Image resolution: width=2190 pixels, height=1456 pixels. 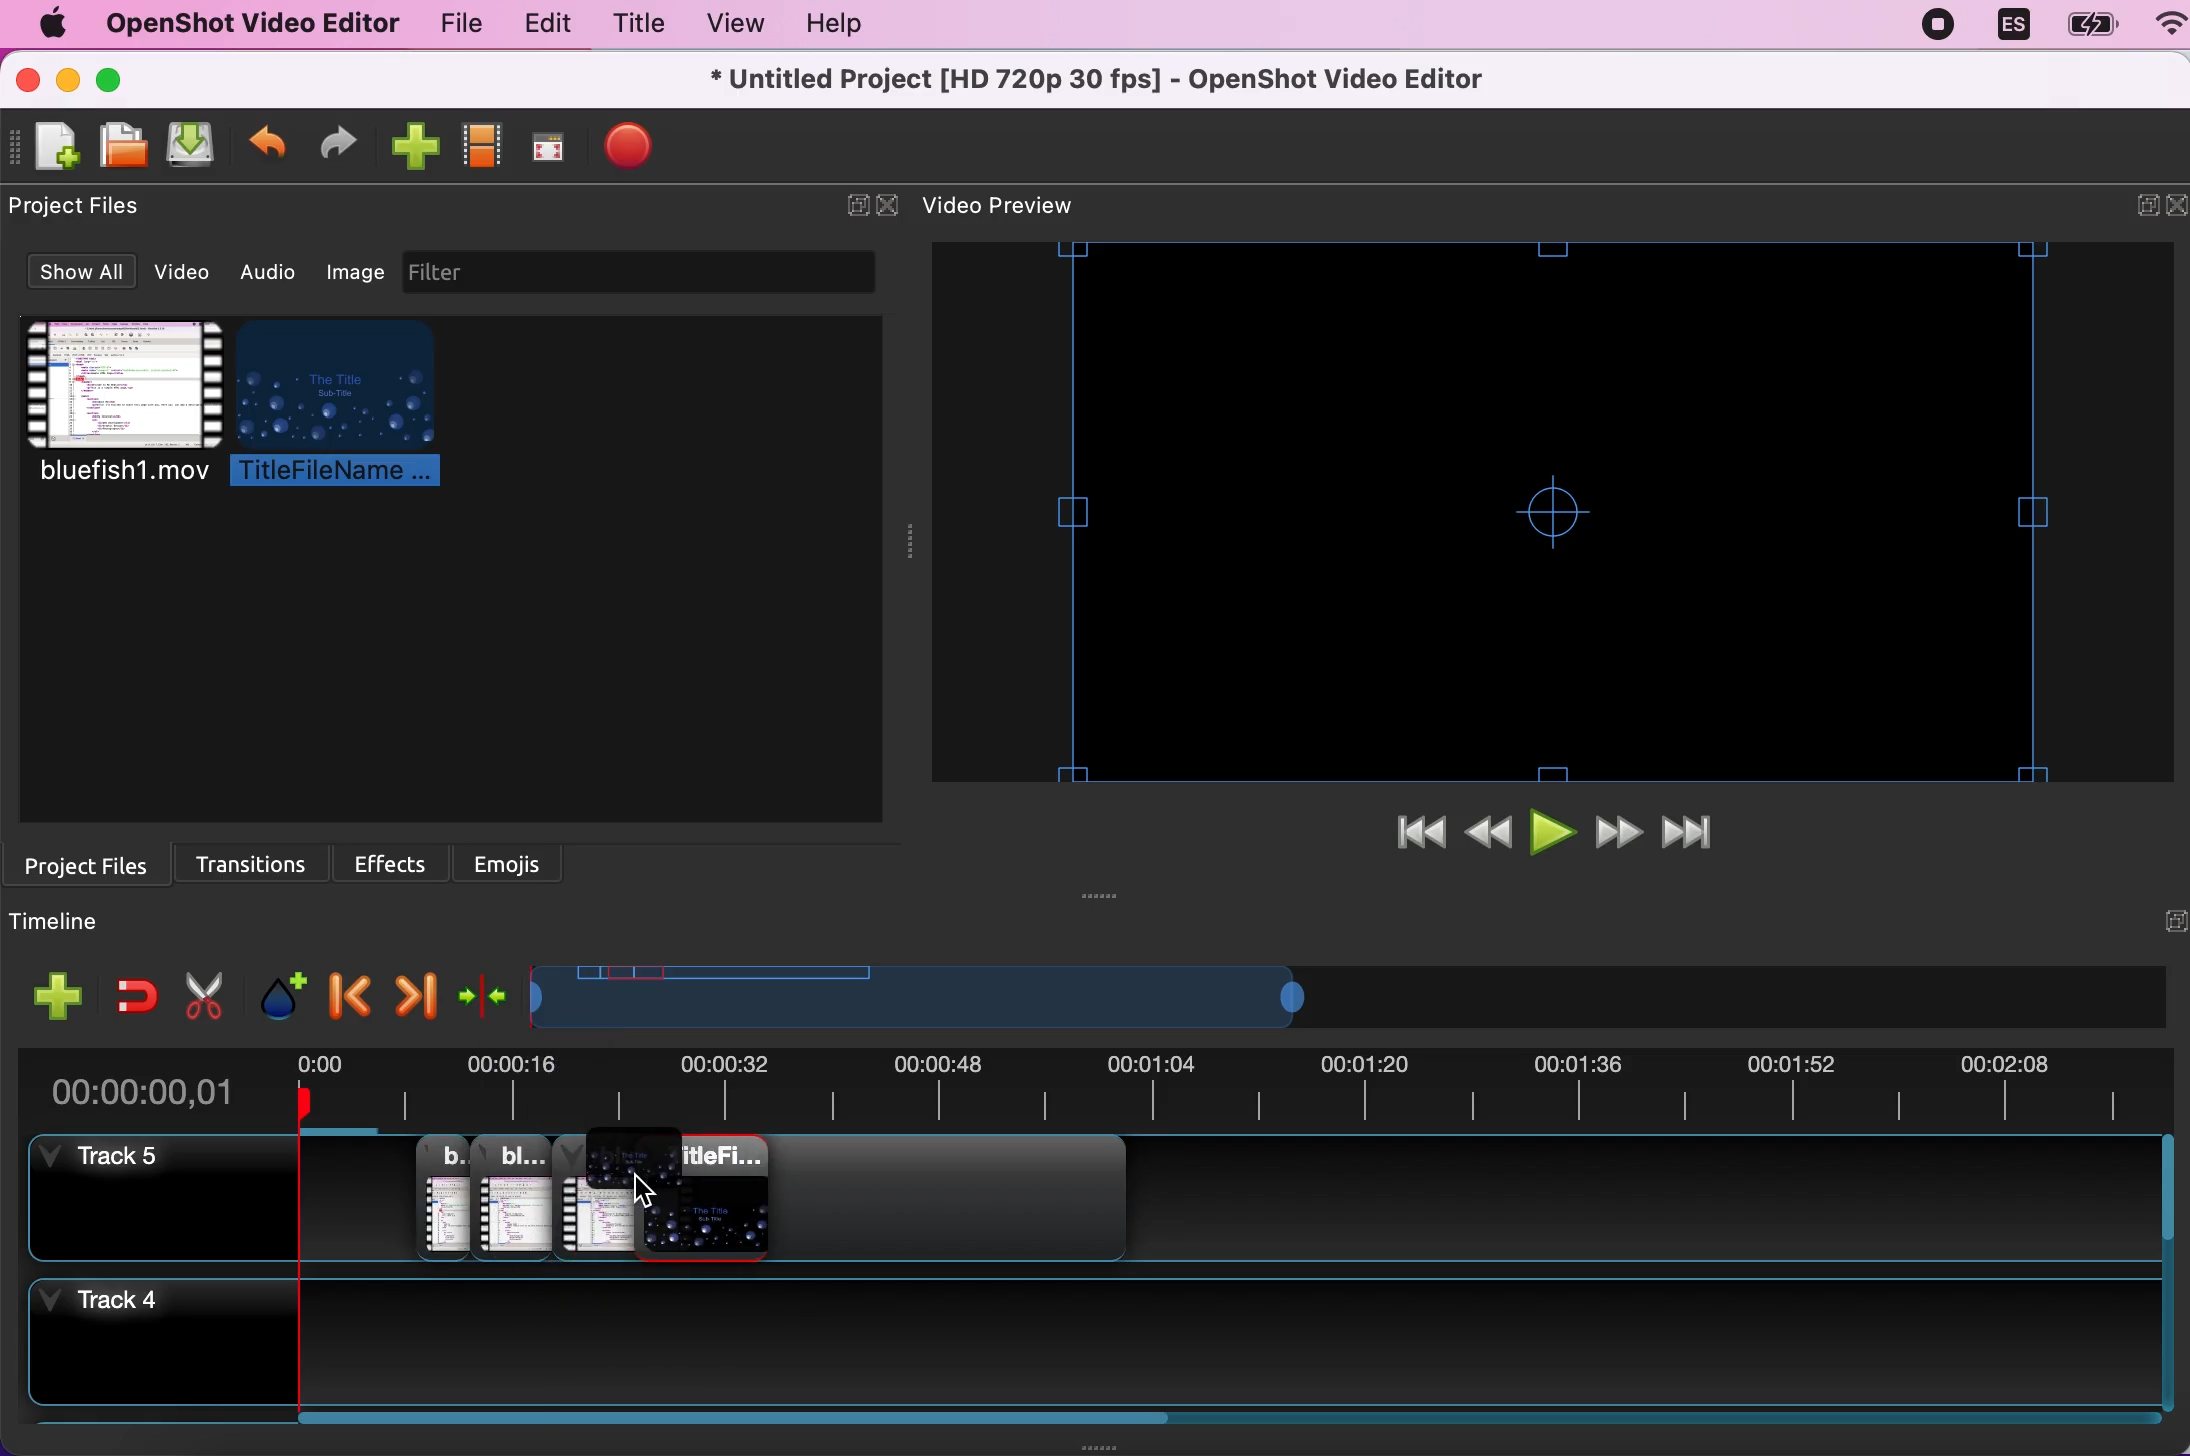 I want to click on center the timeline, so click(x=485, y=993).